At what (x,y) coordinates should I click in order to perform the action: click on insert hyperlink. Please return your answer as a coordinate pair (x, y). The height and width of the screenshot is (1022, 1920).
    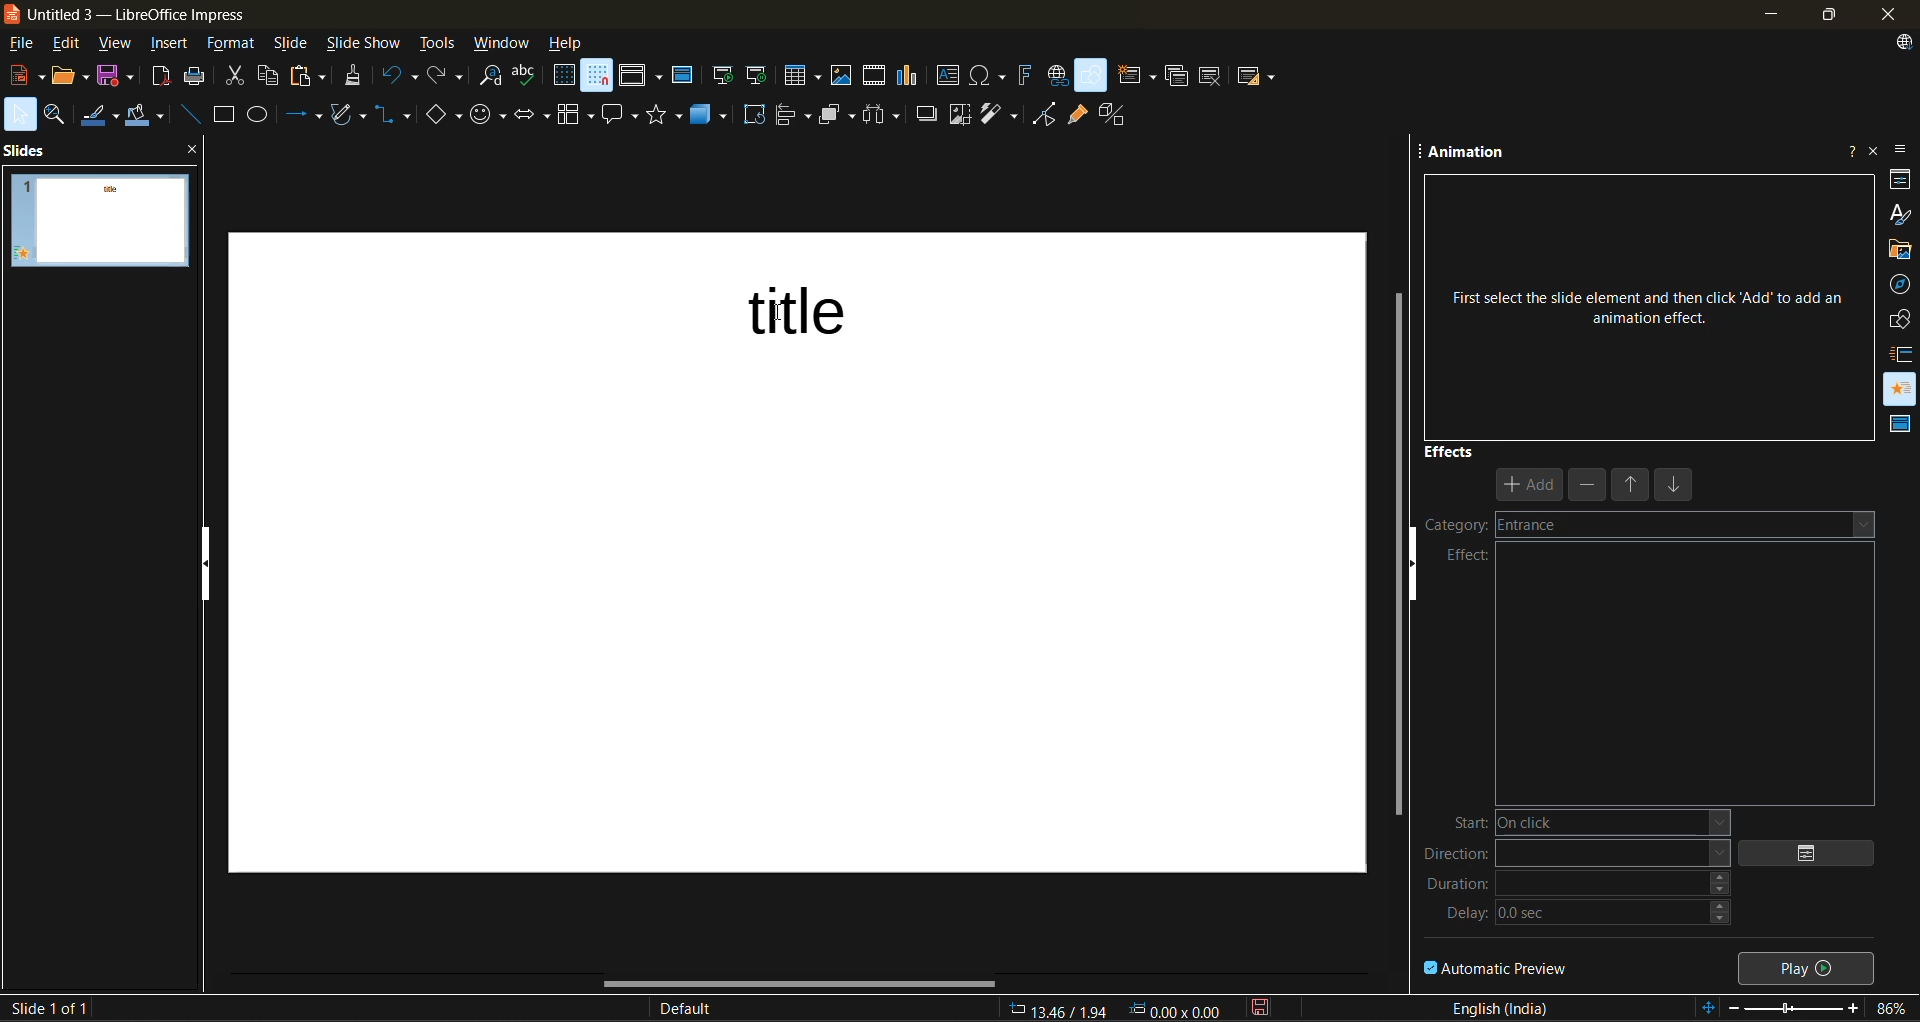
    Looking at the image, I should click on (1056, 75).